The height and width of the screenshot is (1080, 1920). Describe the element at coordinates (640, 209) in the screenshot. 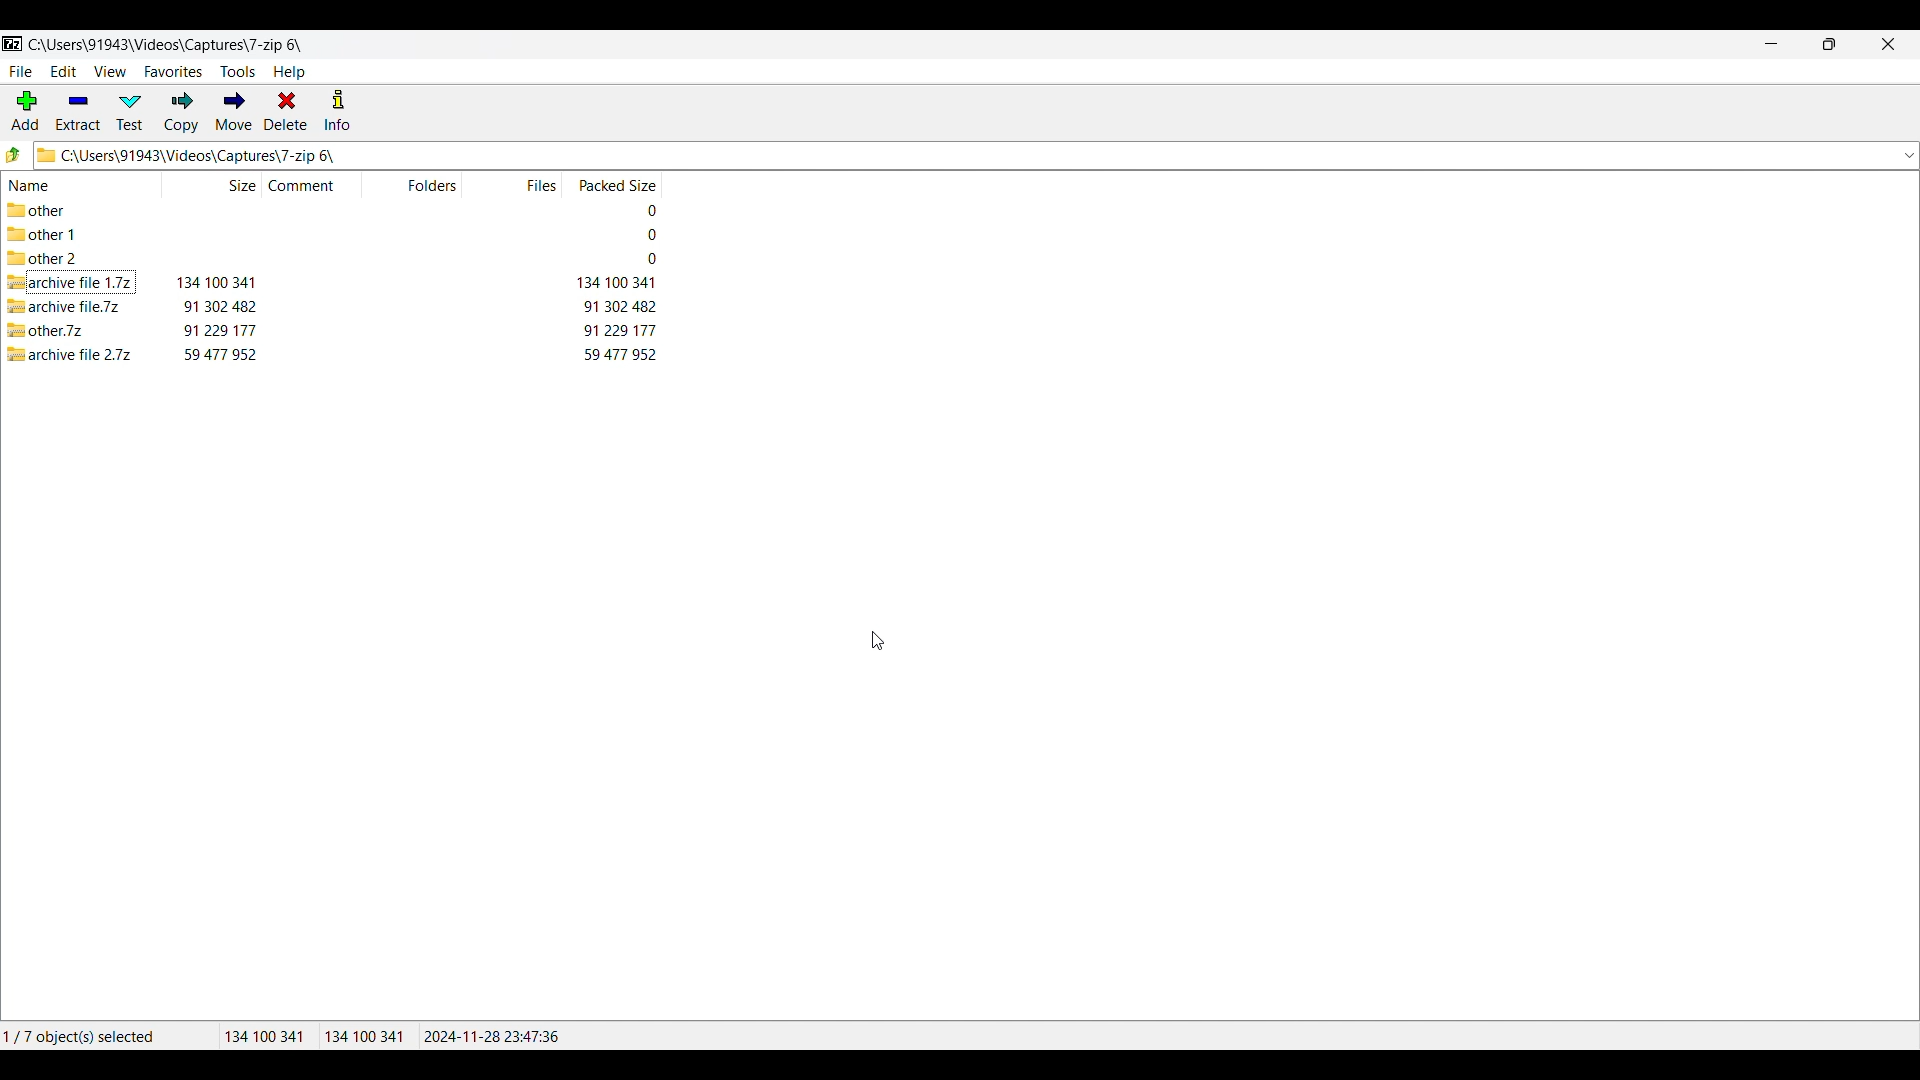

I see `packed size` at that location.